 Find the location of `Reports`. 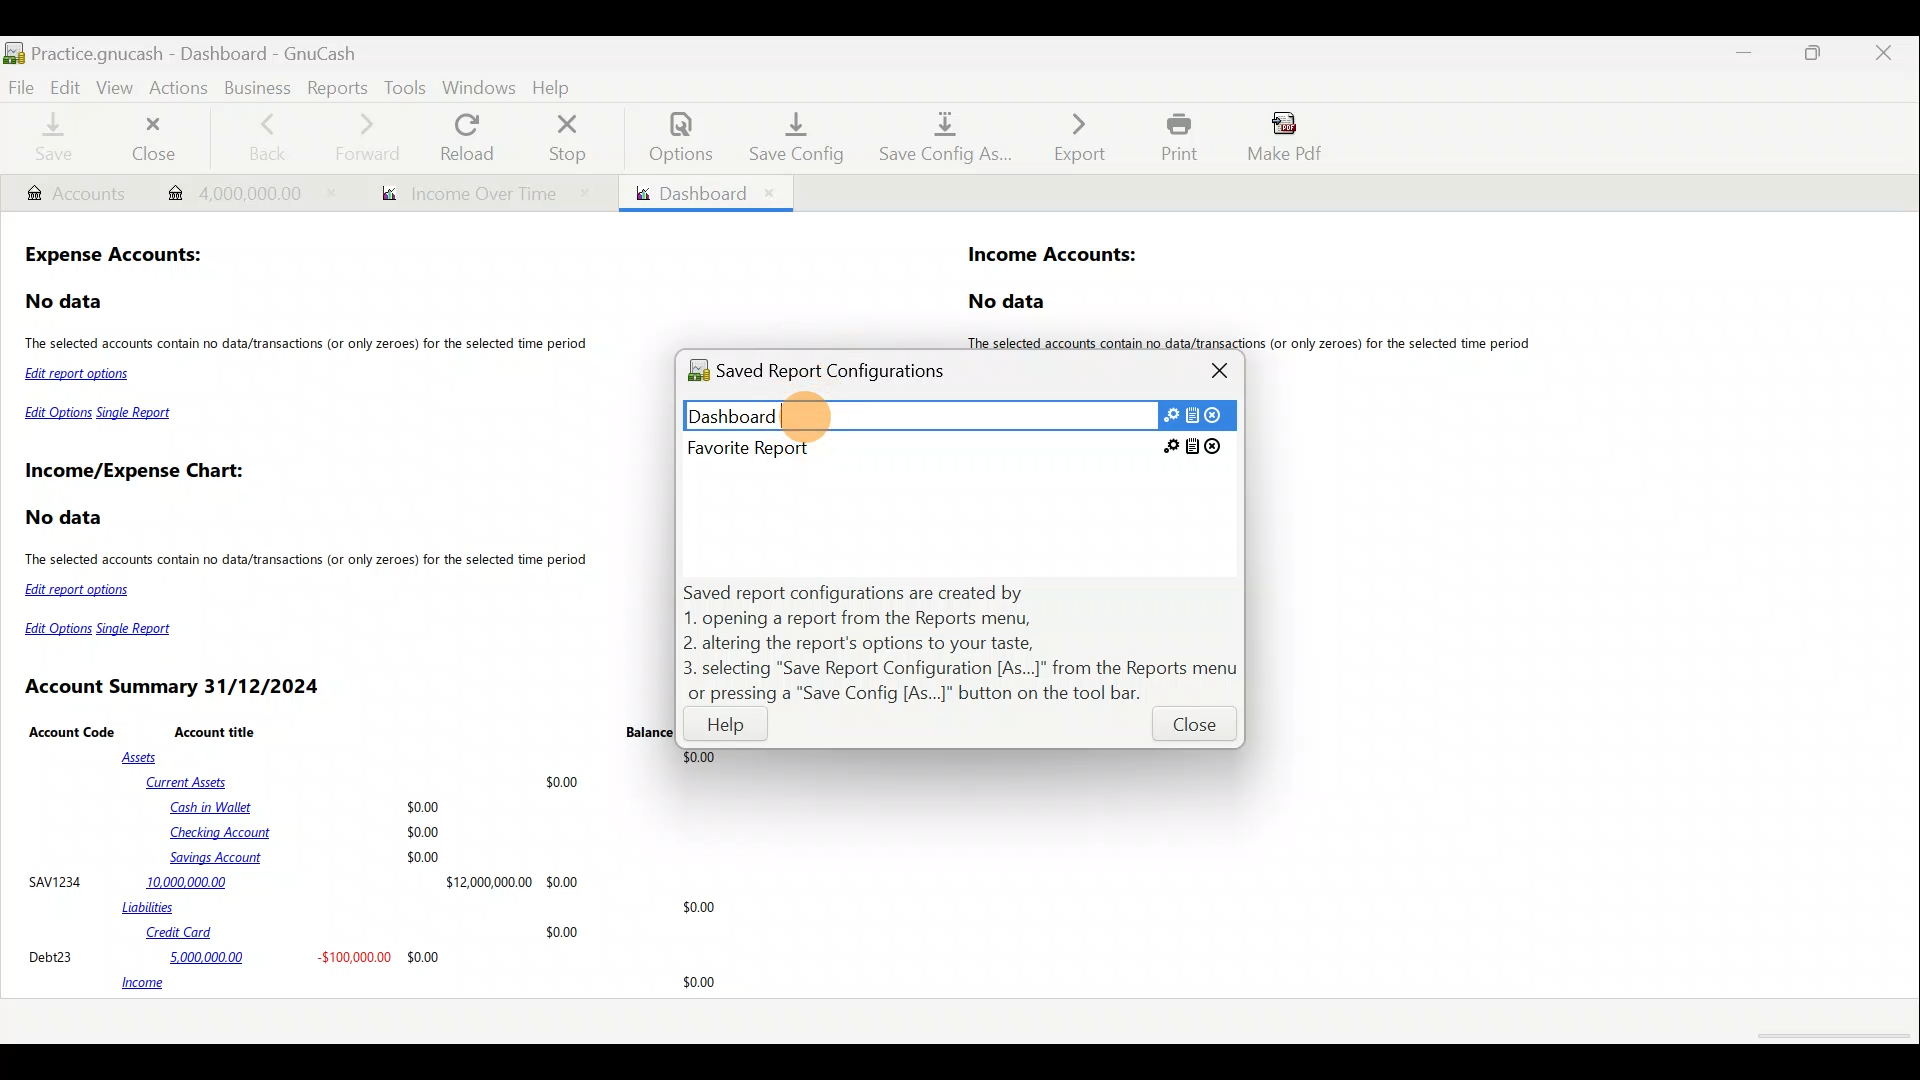

Reports is located at coordinates (335, 86).